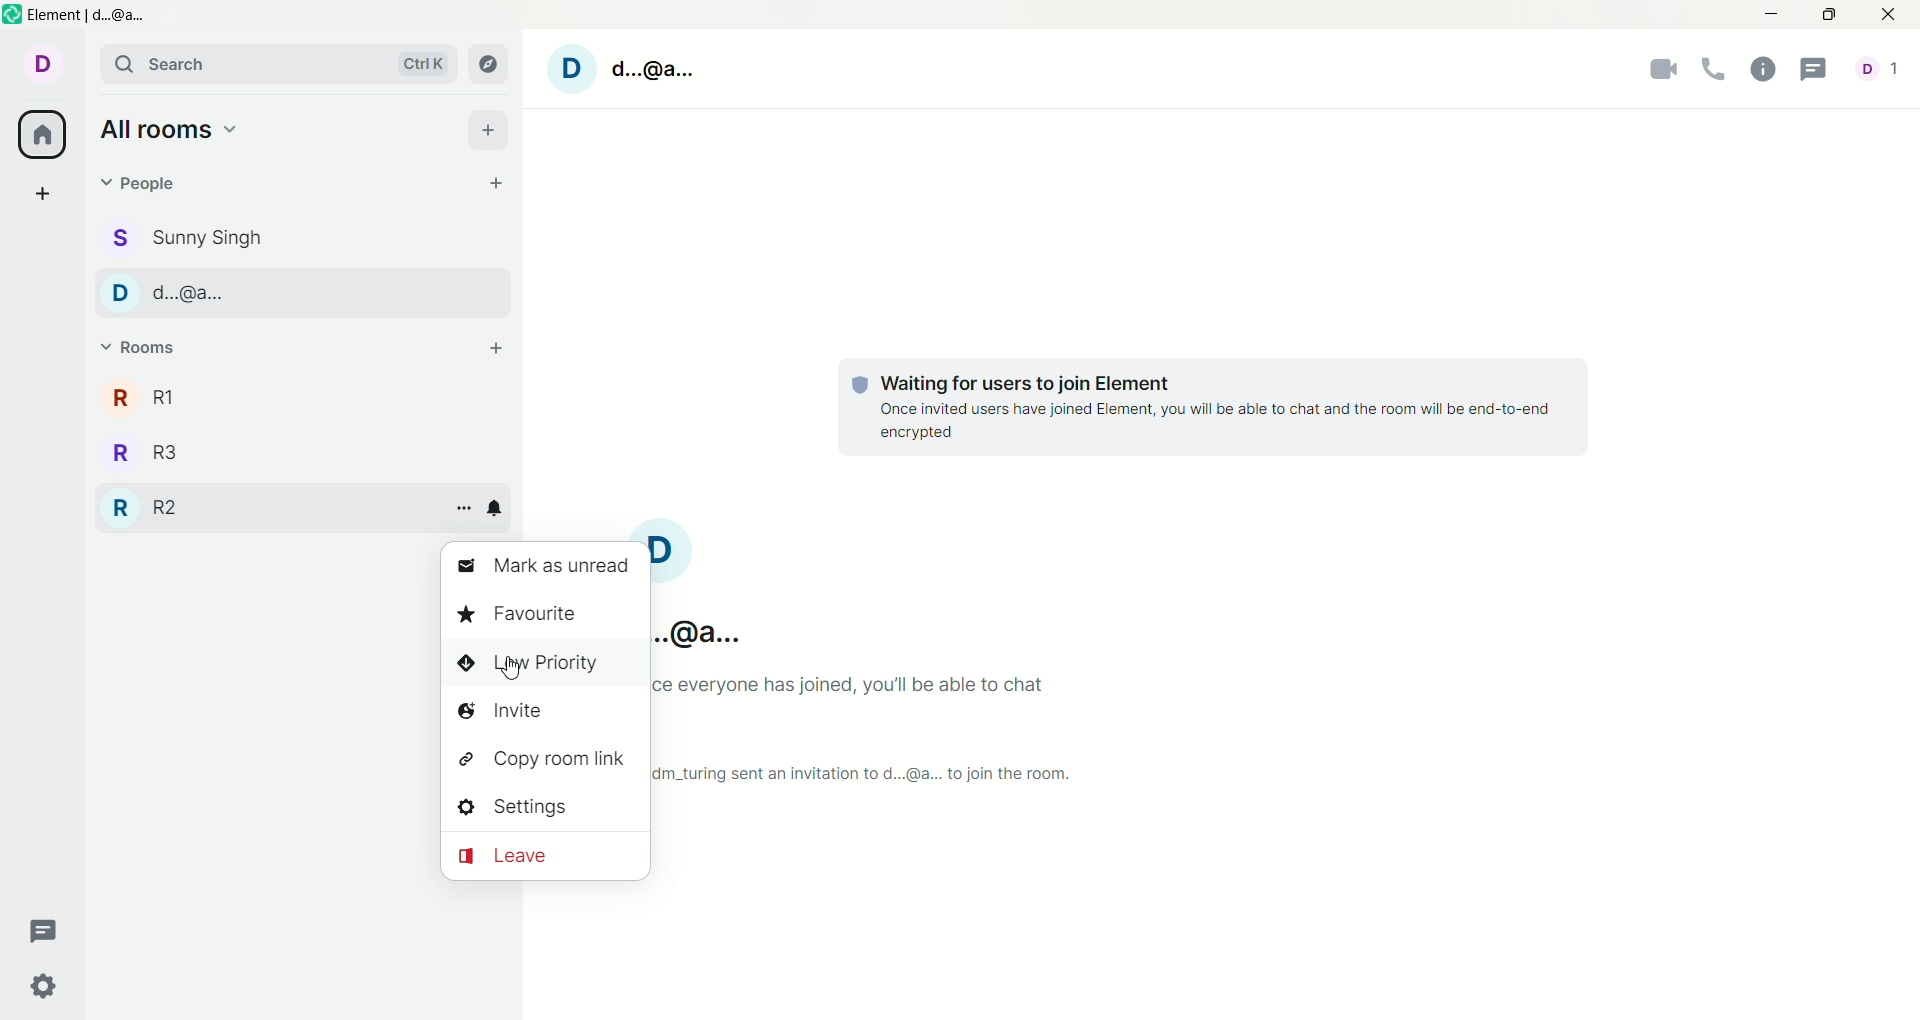 The image size is (1920, 1020). Describe the element at coordinates (1877, 71) in the screenshot. I see `account` at that location.